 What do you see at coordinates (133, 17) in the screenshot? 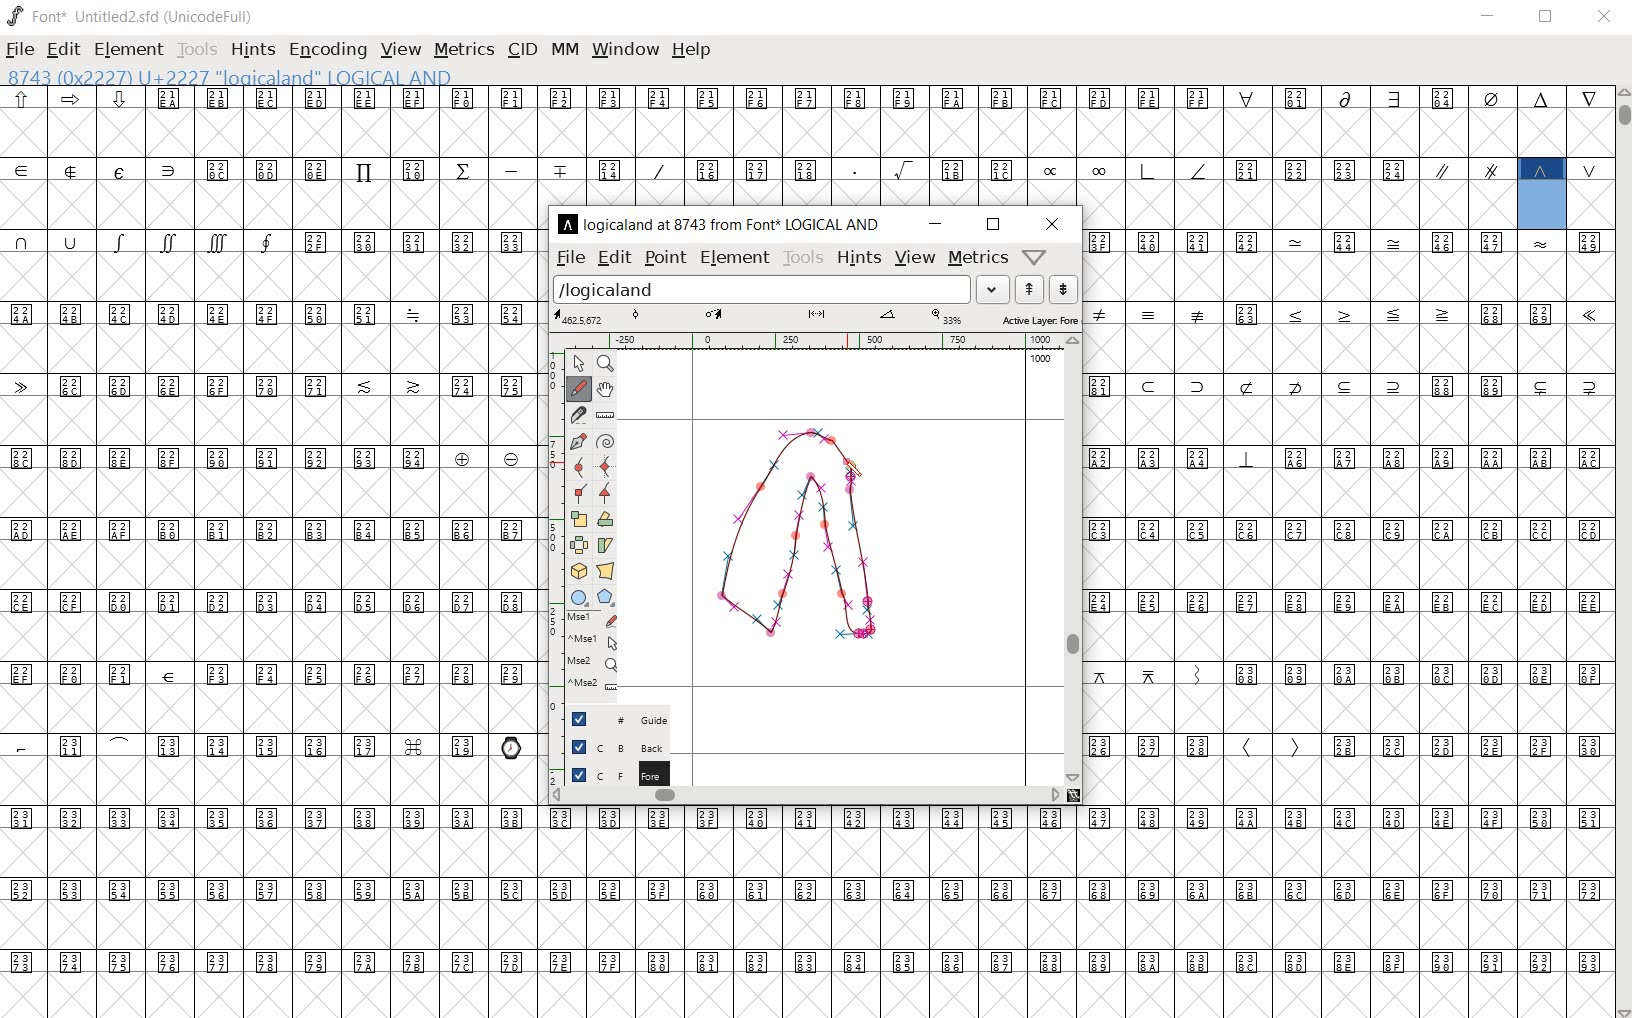
I see `font* Untitled2.sfd (UnicodeFull)` at bounding box center [133, 17].